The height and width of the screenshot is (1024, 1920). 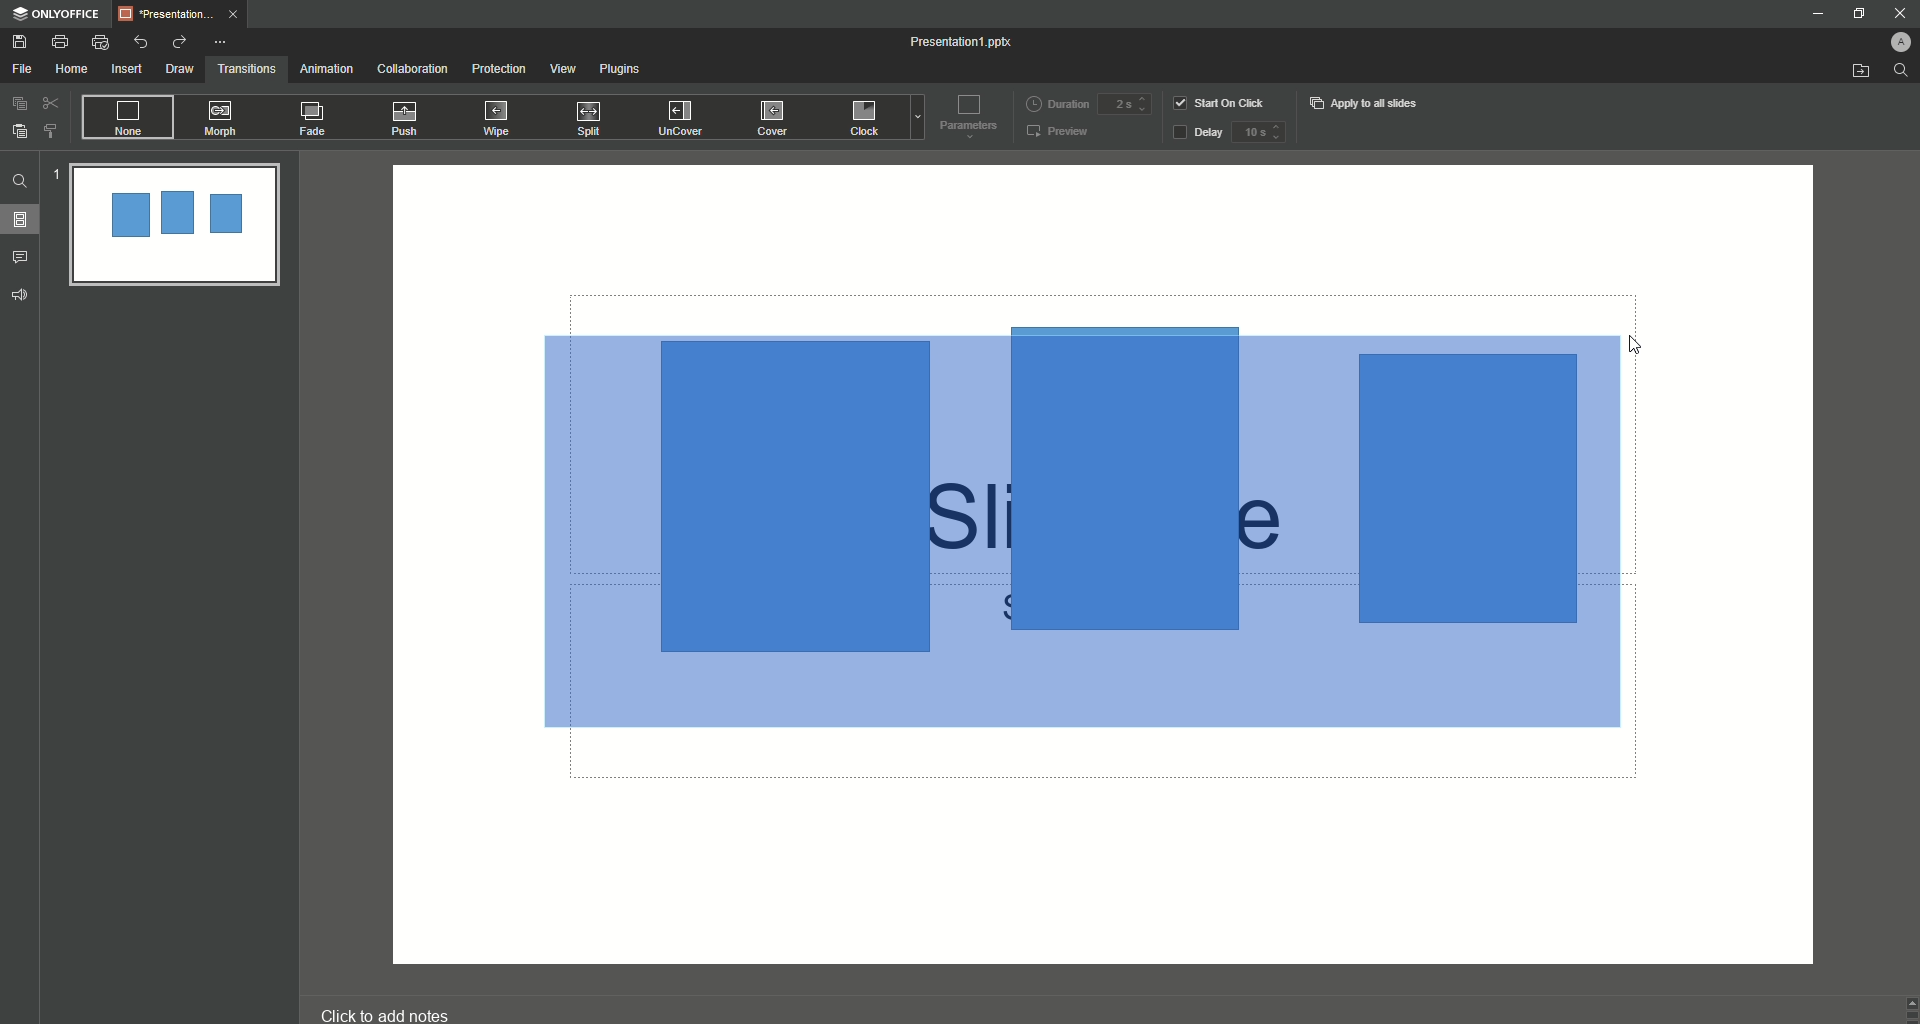 I want to click on Protection, so click(x=500, y=69).